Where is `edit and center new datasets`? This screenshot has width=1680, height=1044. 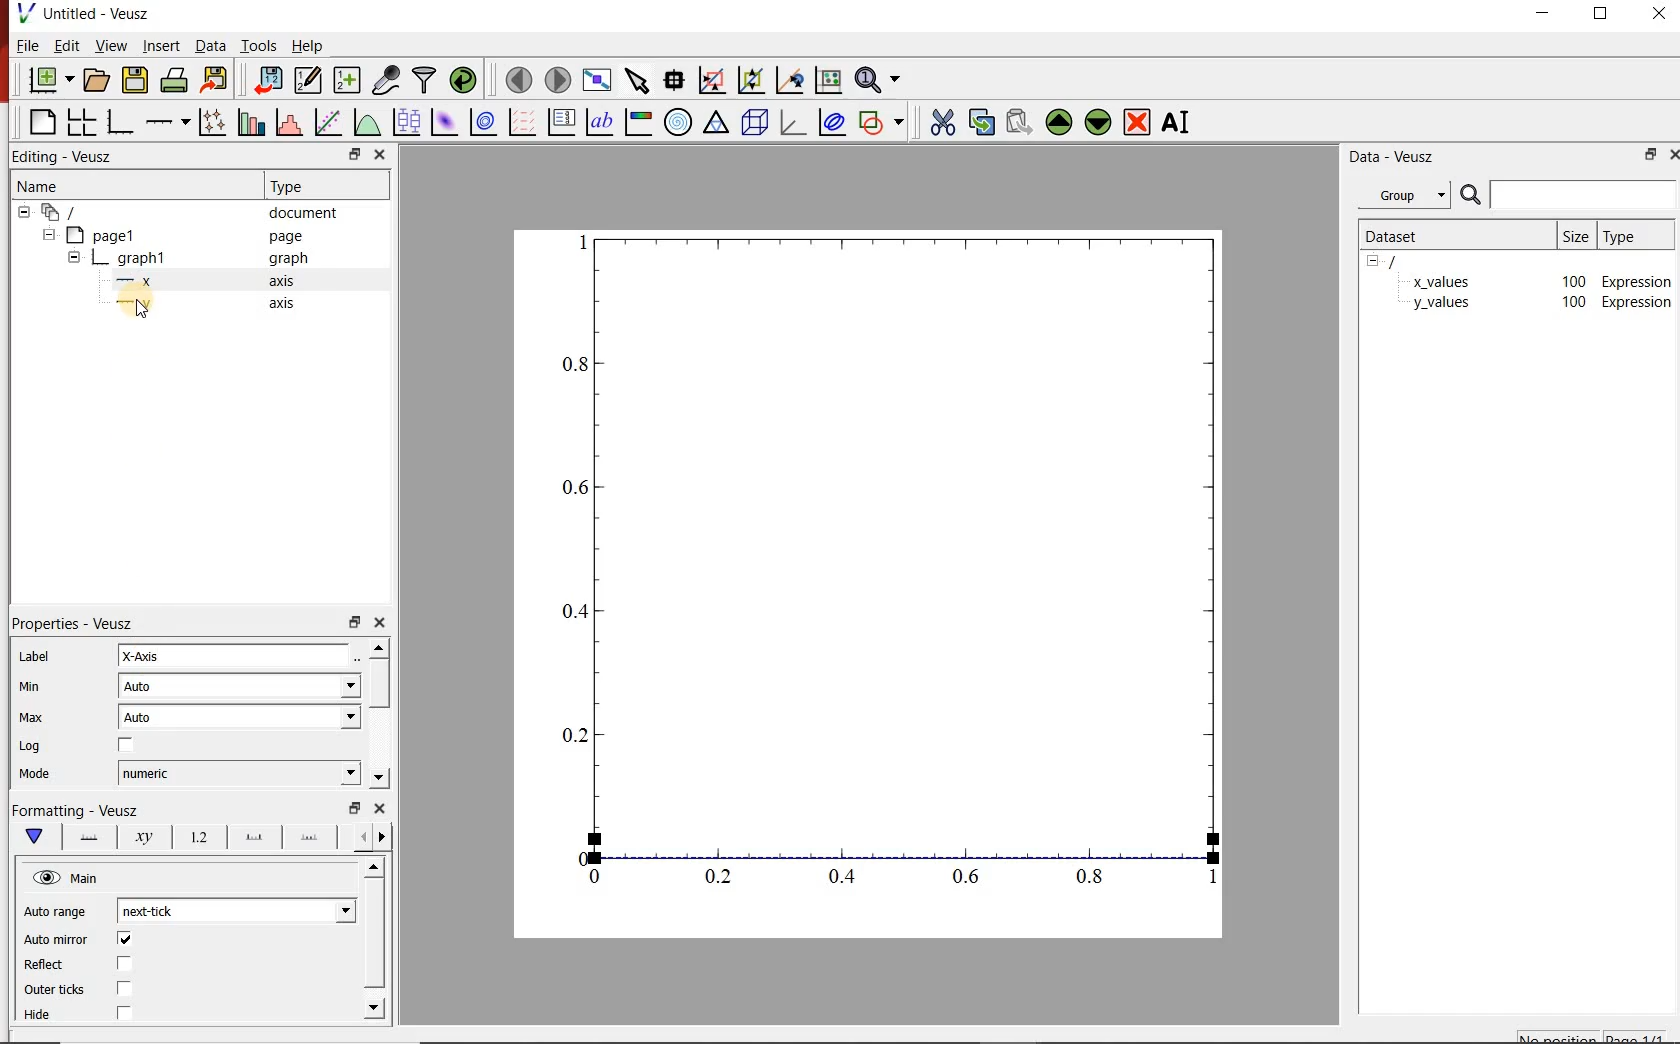
edit and center new datasets is located at coordinates (310, 81).